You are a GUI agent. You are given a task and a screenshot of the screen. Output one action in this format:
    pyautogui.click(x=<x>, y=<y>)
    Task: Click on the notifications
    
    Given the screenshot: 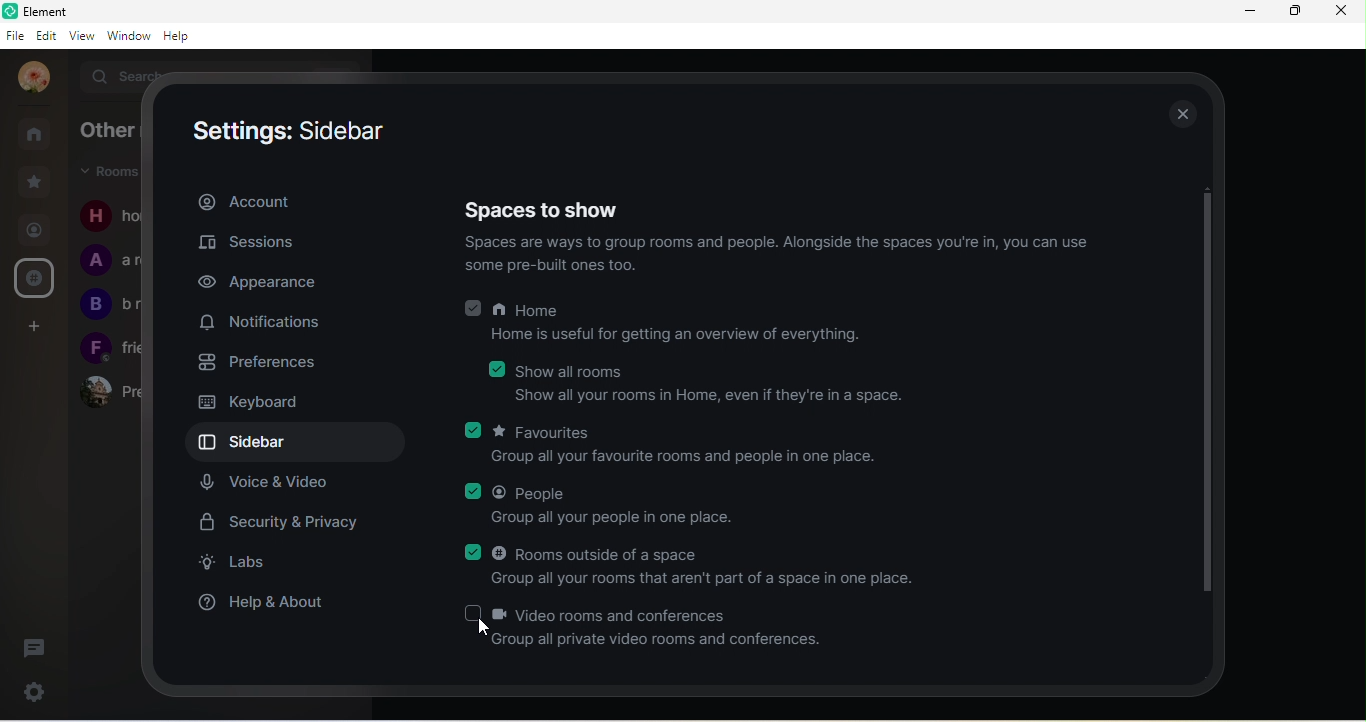 What is the action you would take?
    pyautogui.click(x=259, y=324)
    